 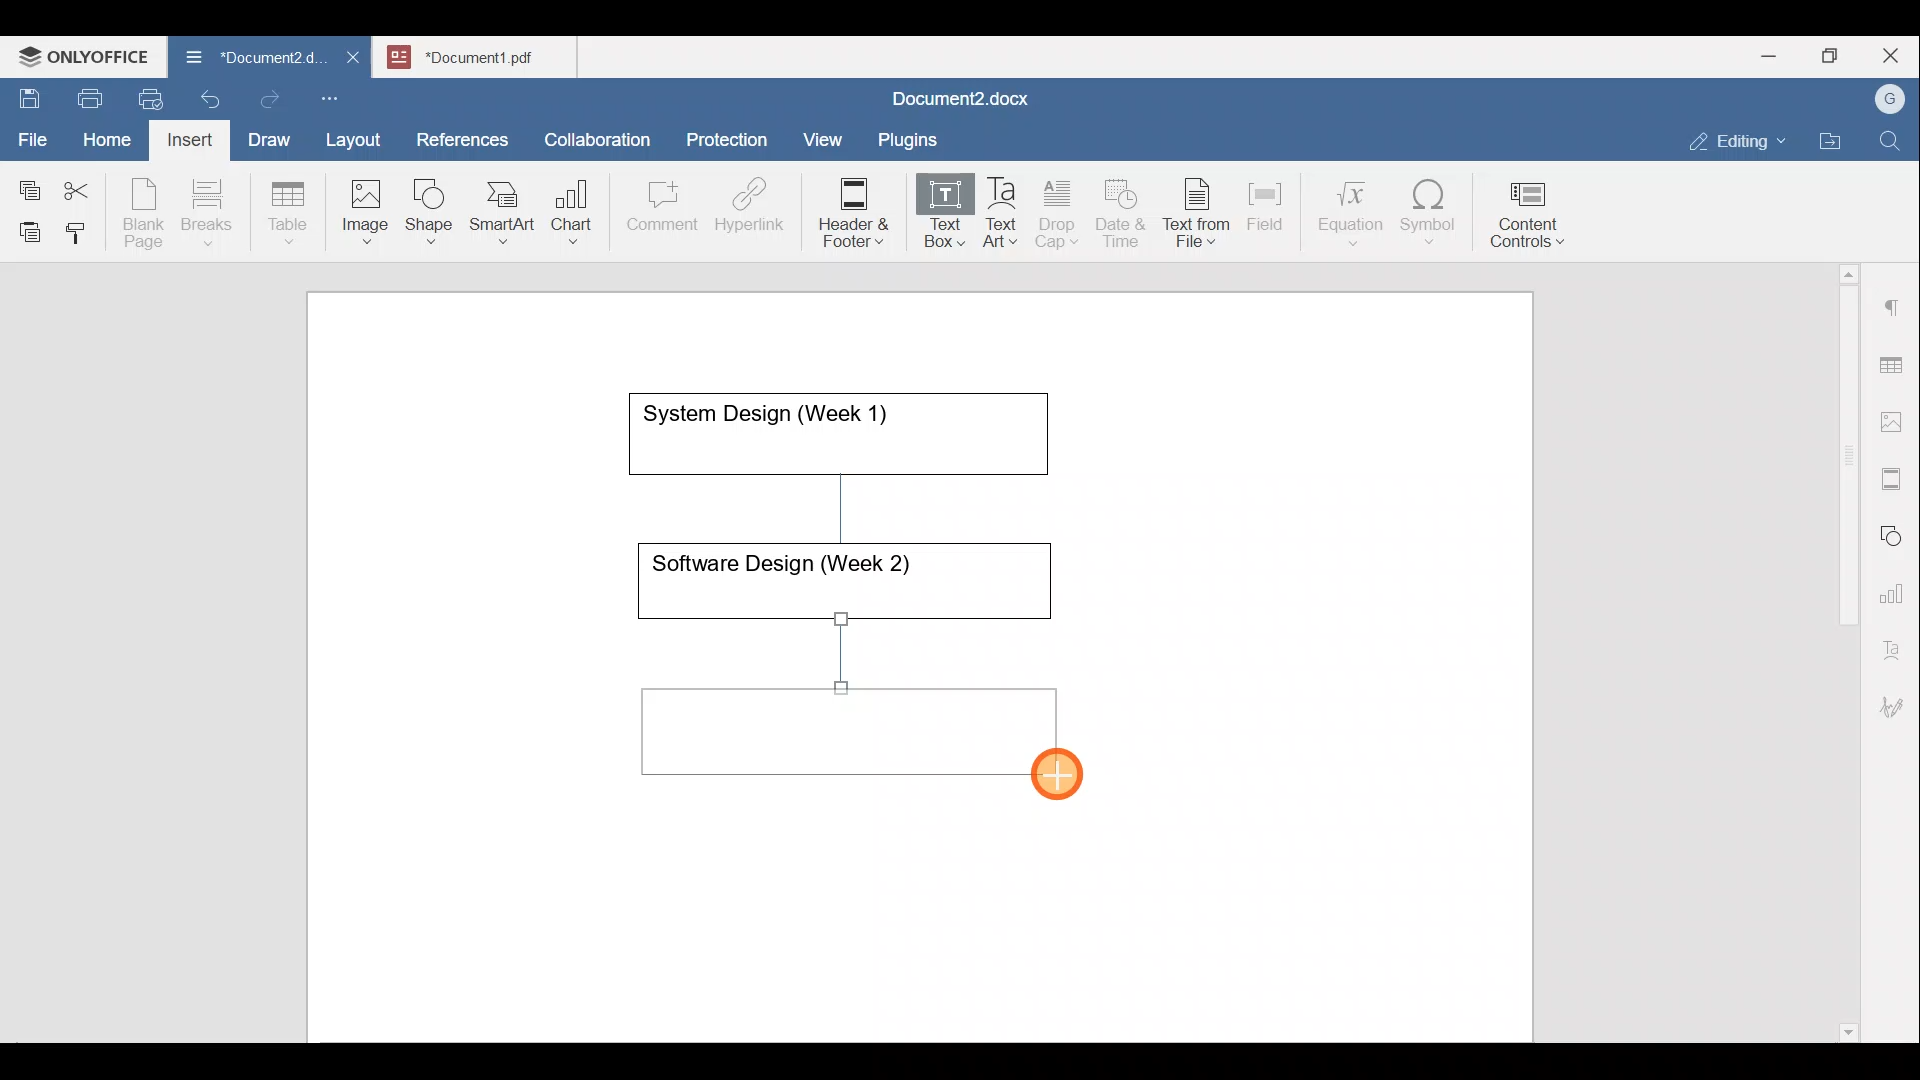 I want to click on Copy, so click(x=26, y=184).